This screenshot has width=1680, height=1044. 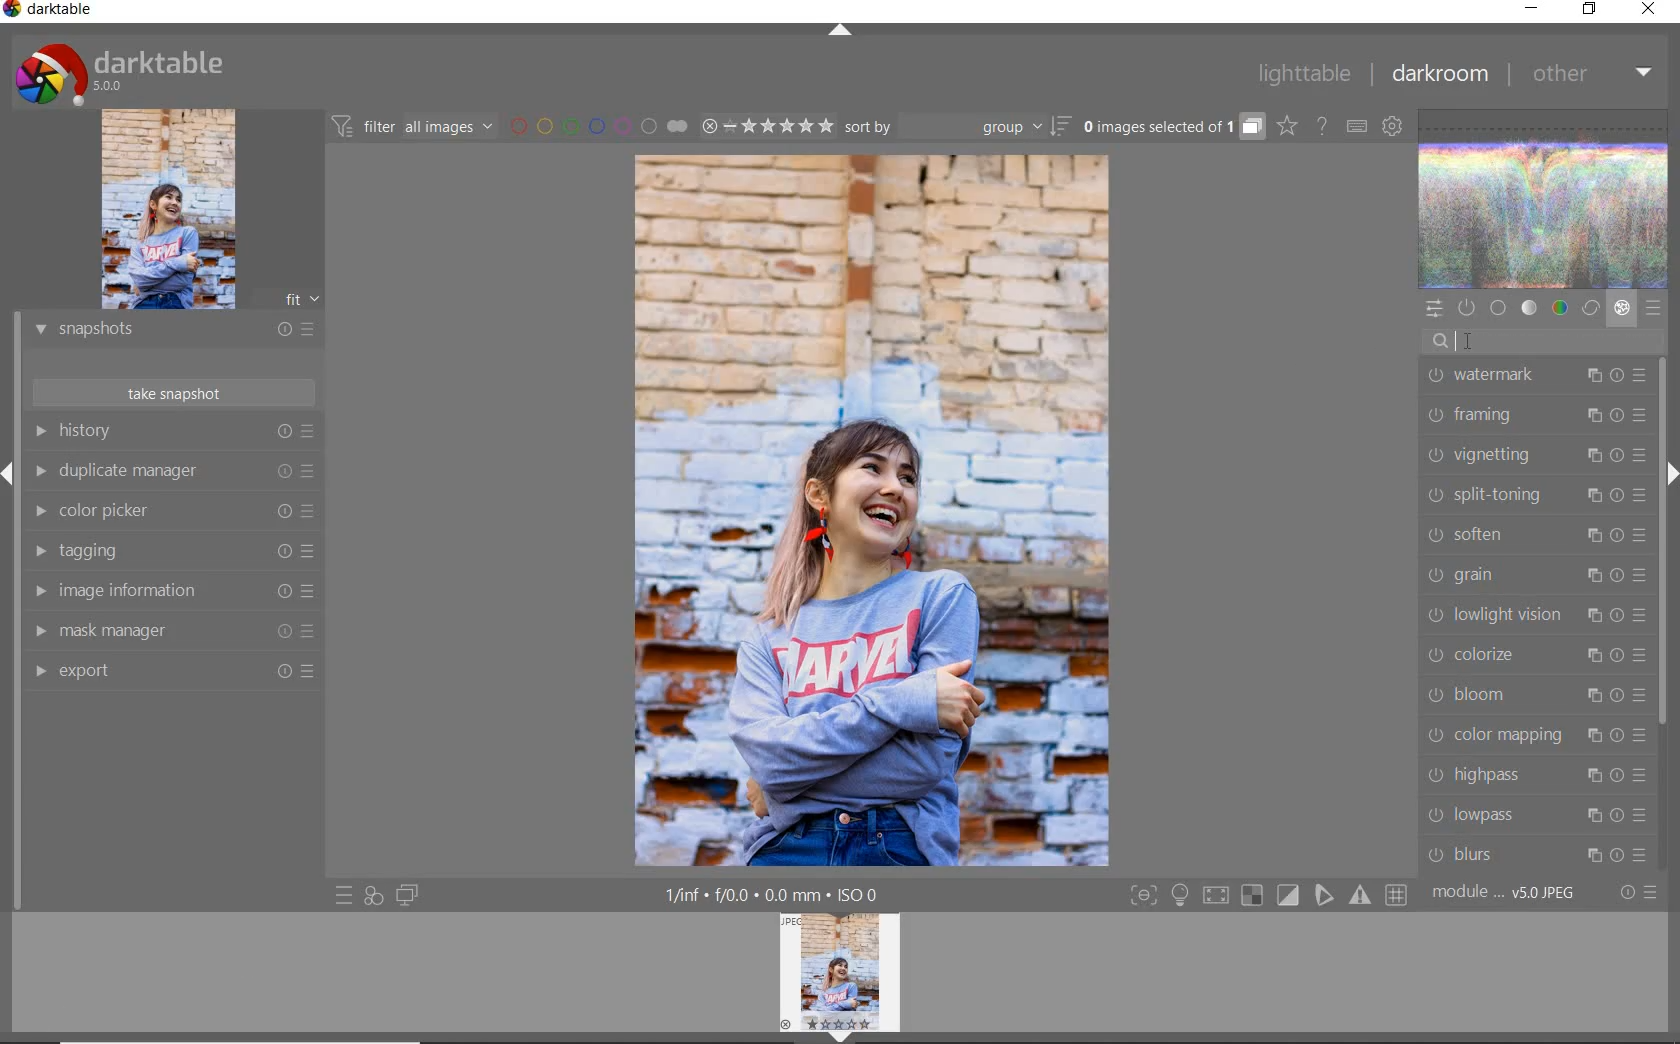 What do you see at coordinates (173, 333) in the screenshot?
I see `snapshots` at bounding box center [173, 333].